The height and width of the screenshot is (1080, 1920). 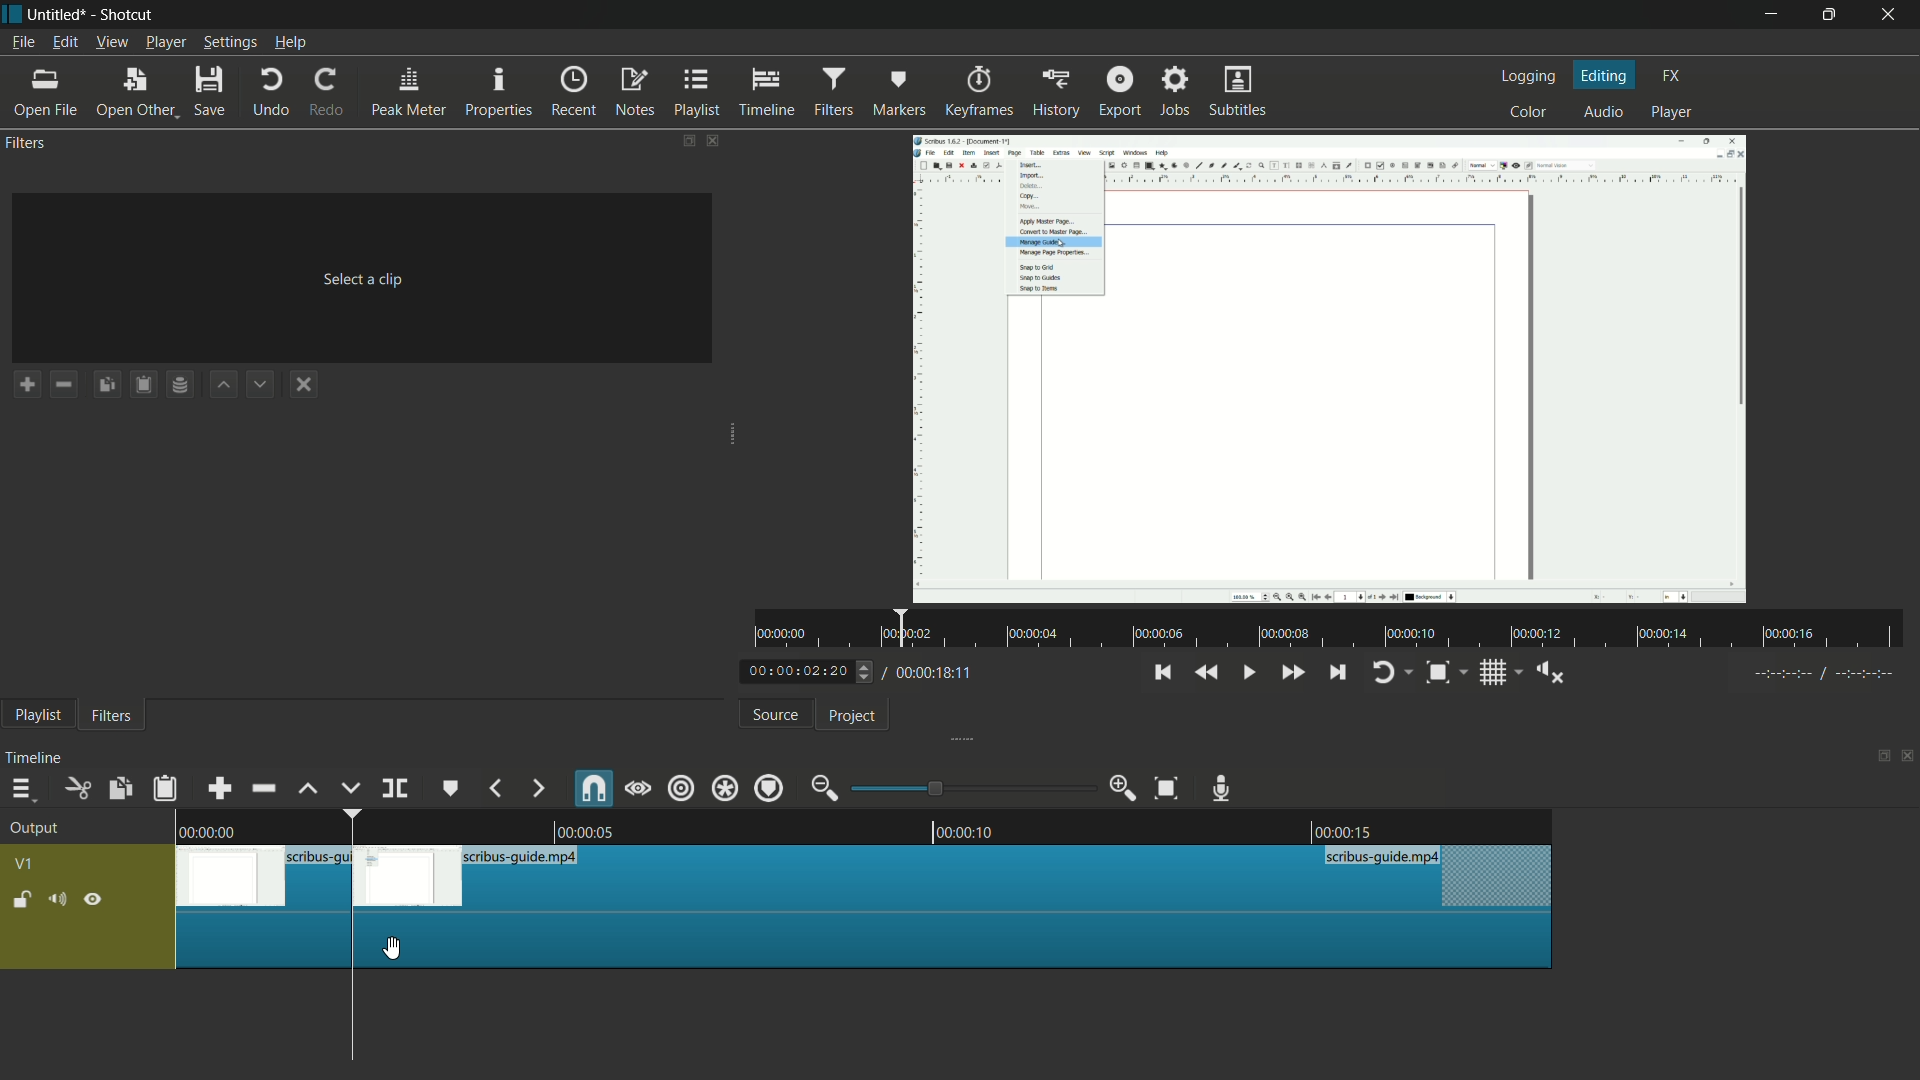 What do you see at coordinates (496, 787) in the screenshot?
I see `previous marker` at bounding box center [496, 787].